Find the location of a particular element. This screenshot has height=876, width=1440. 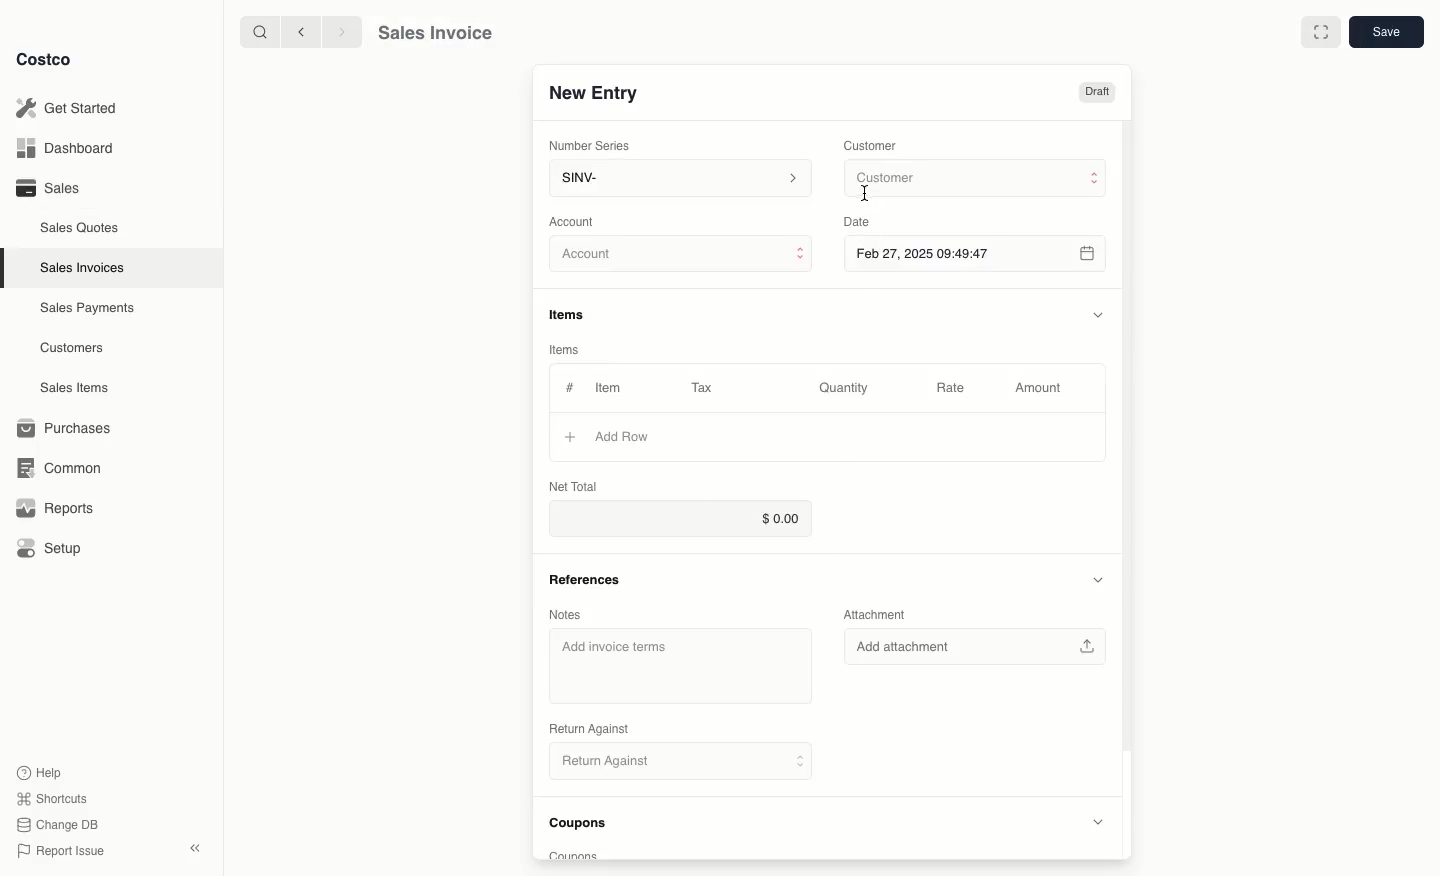

References is located at coordinates (583, 579).